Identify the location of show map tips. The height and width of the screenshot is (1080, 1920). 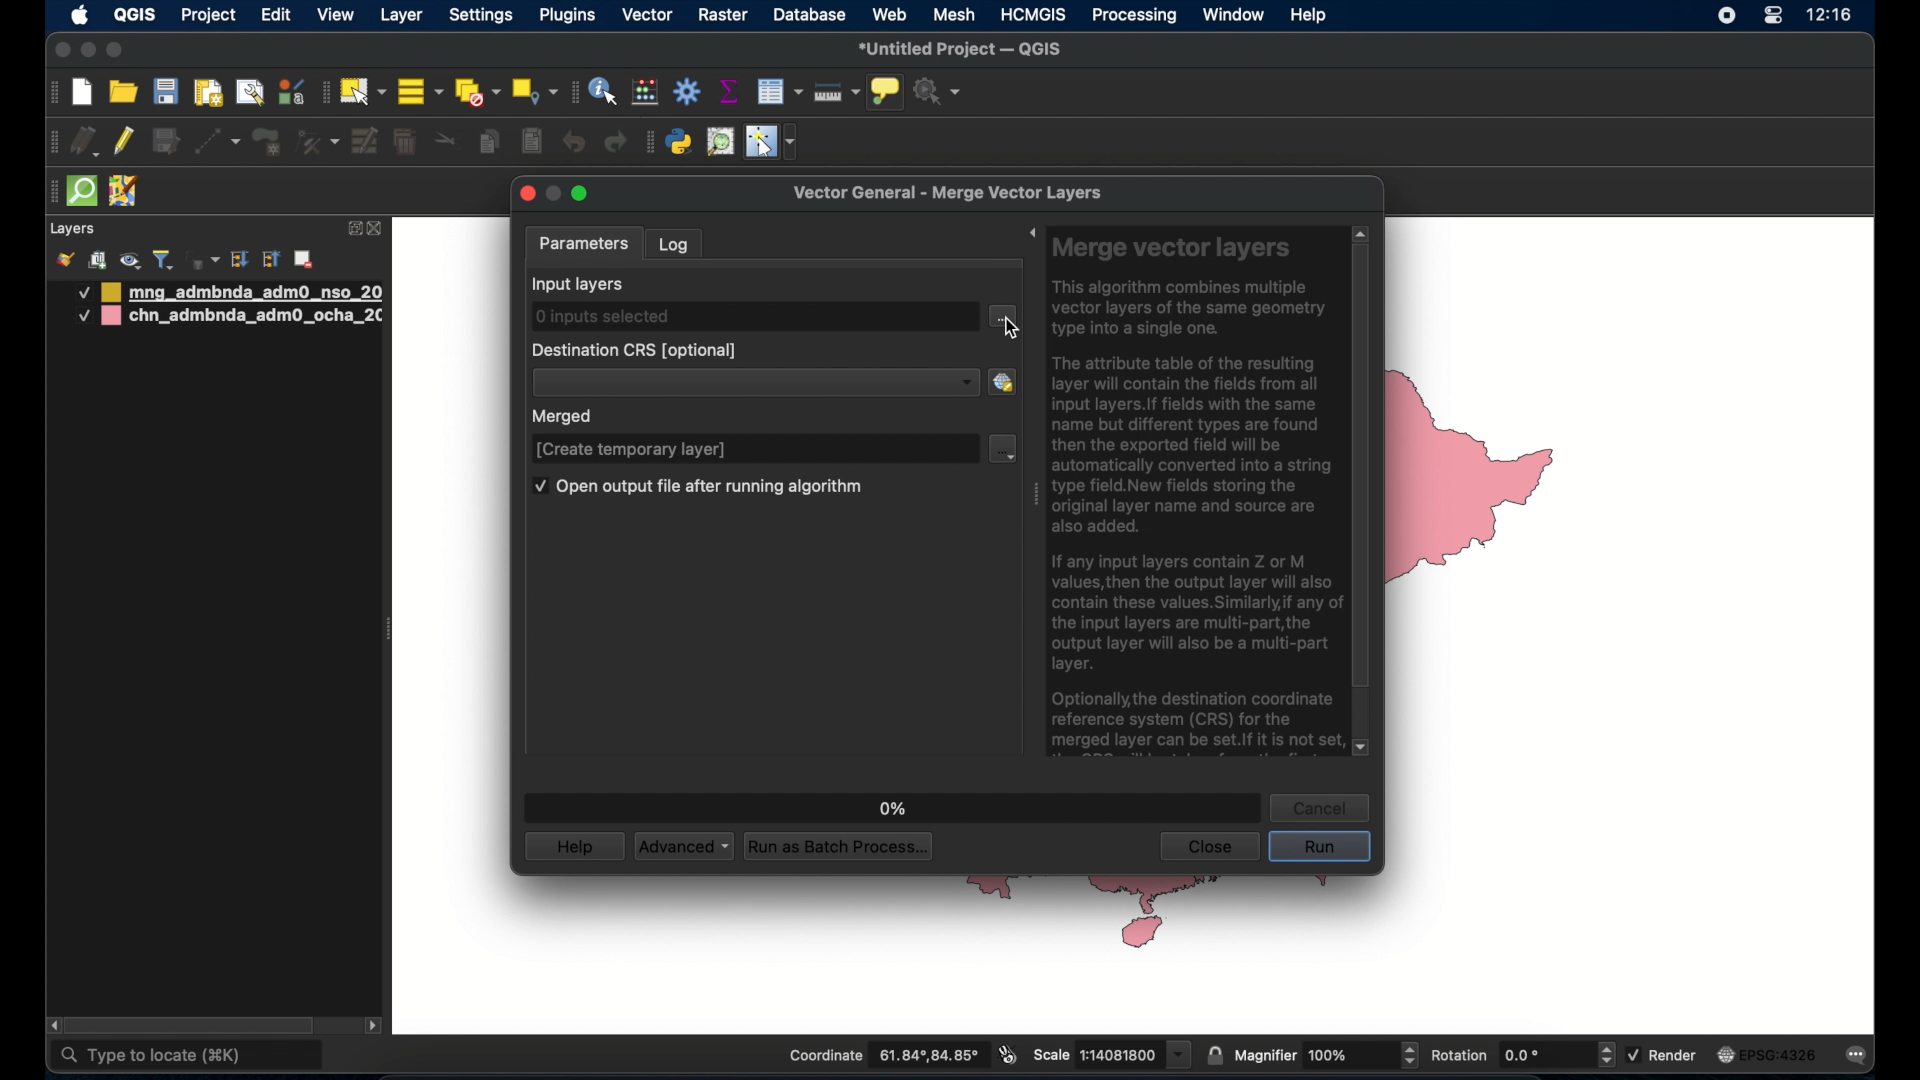
(884, 91).